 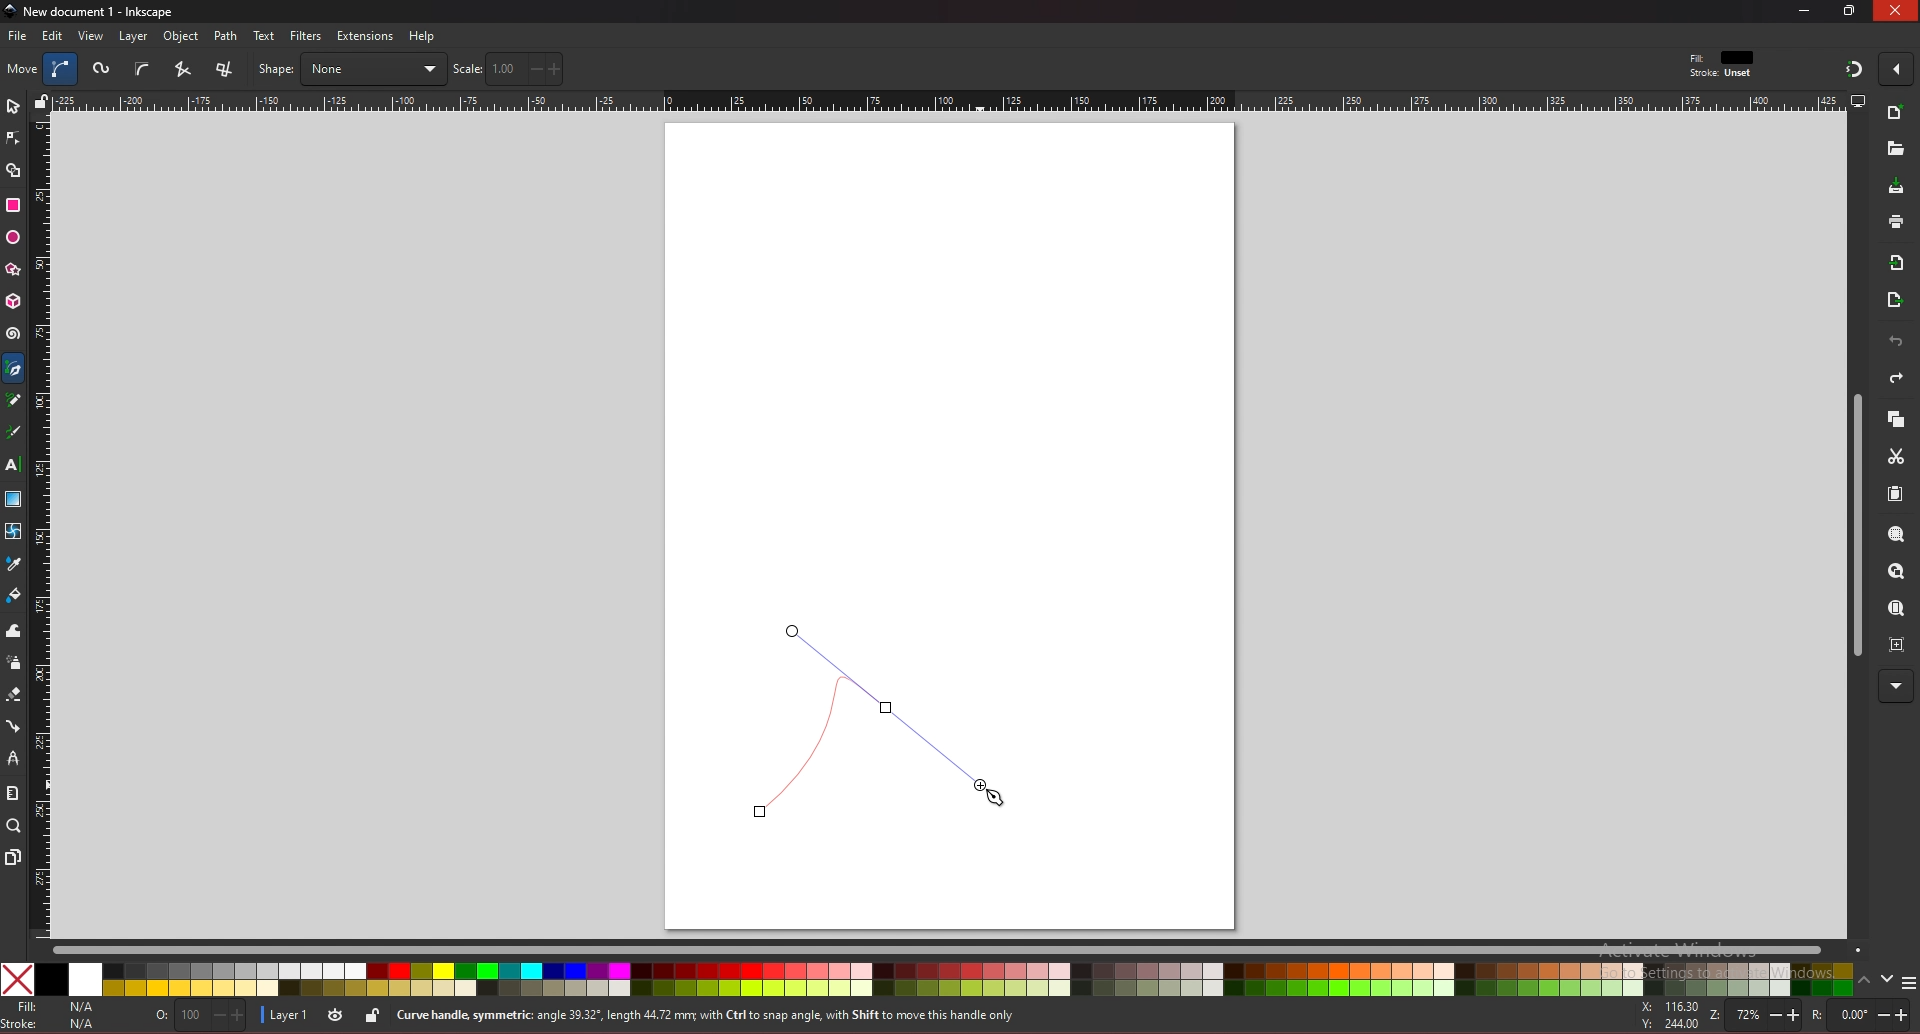 I want to click on move, so click(x=23, y=68).